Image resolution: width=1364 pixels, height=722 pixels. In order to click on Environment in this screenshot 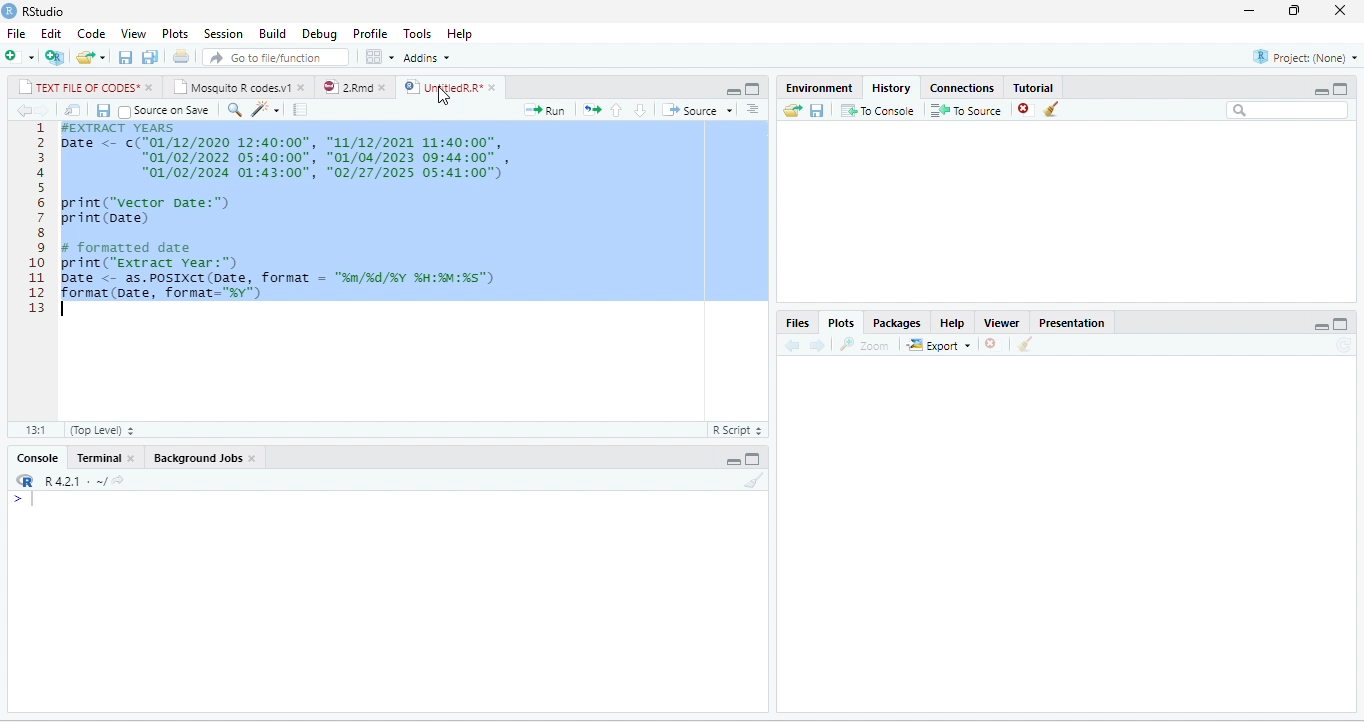, I will do `click(820, 88)`.